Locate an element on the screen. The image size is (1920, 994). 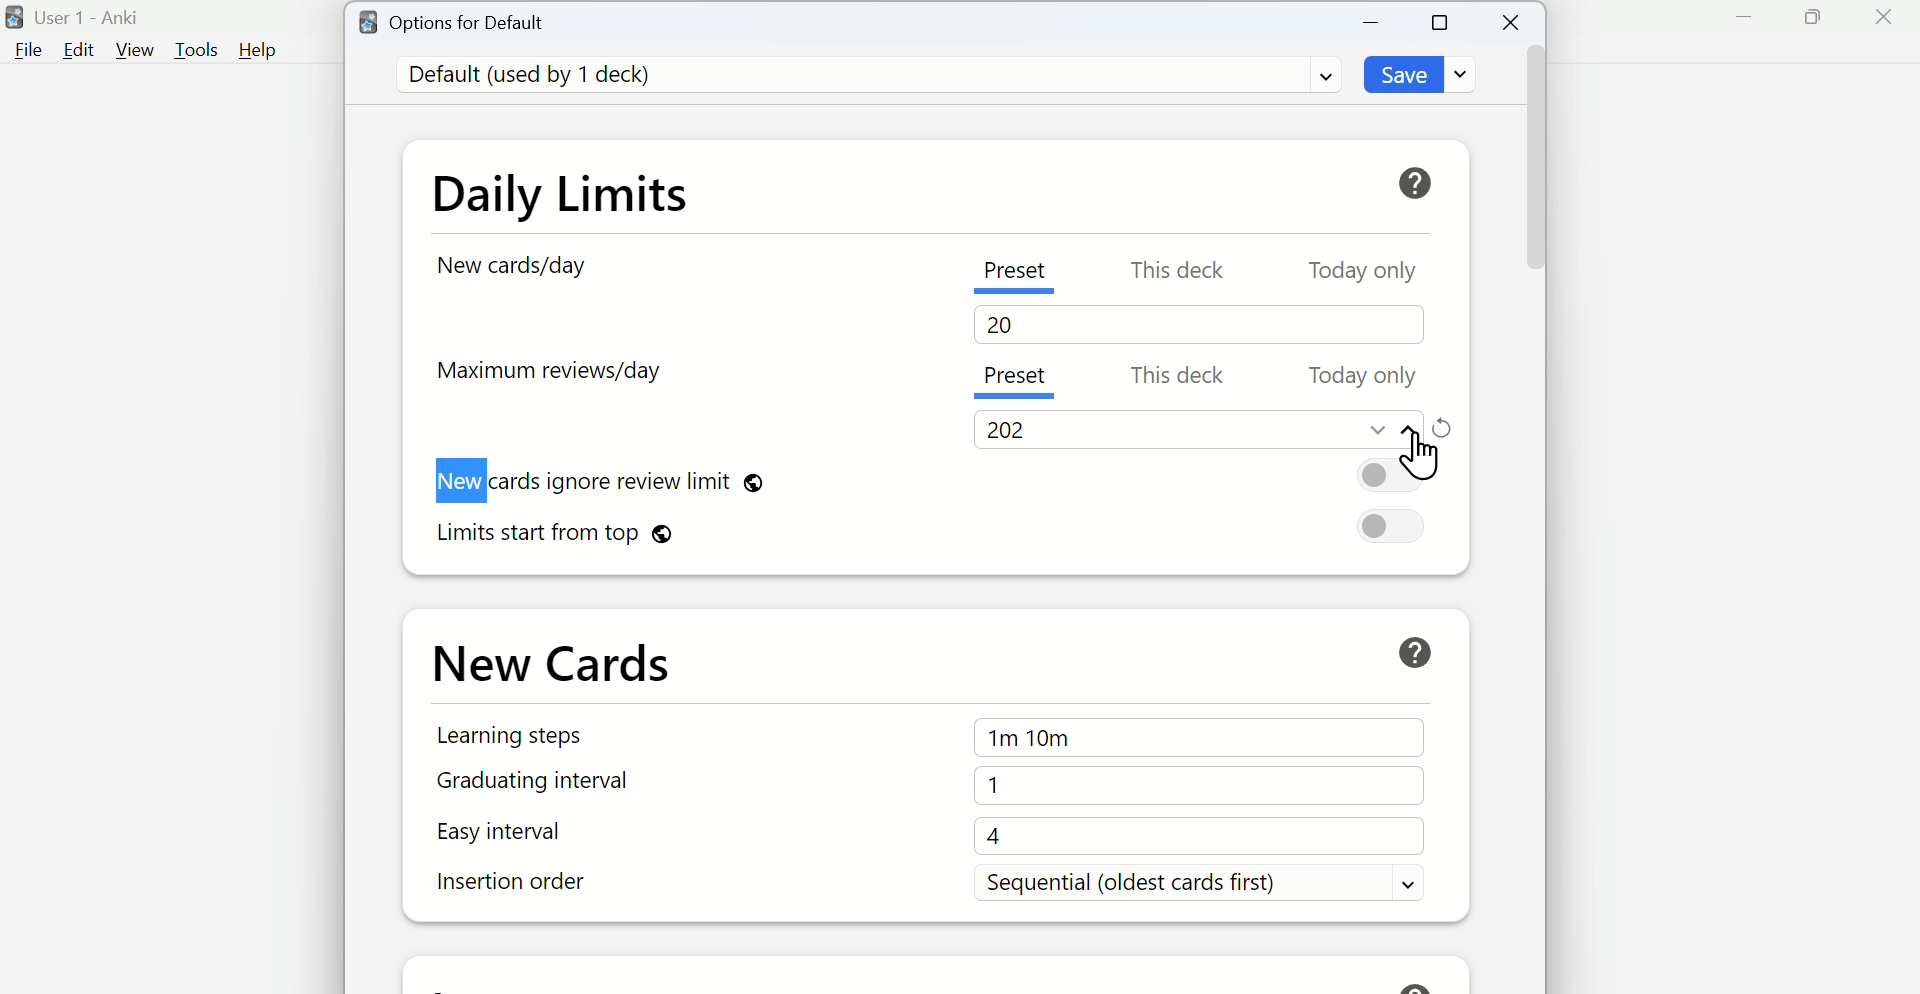
New Cards is located at coordinates (552, 661).